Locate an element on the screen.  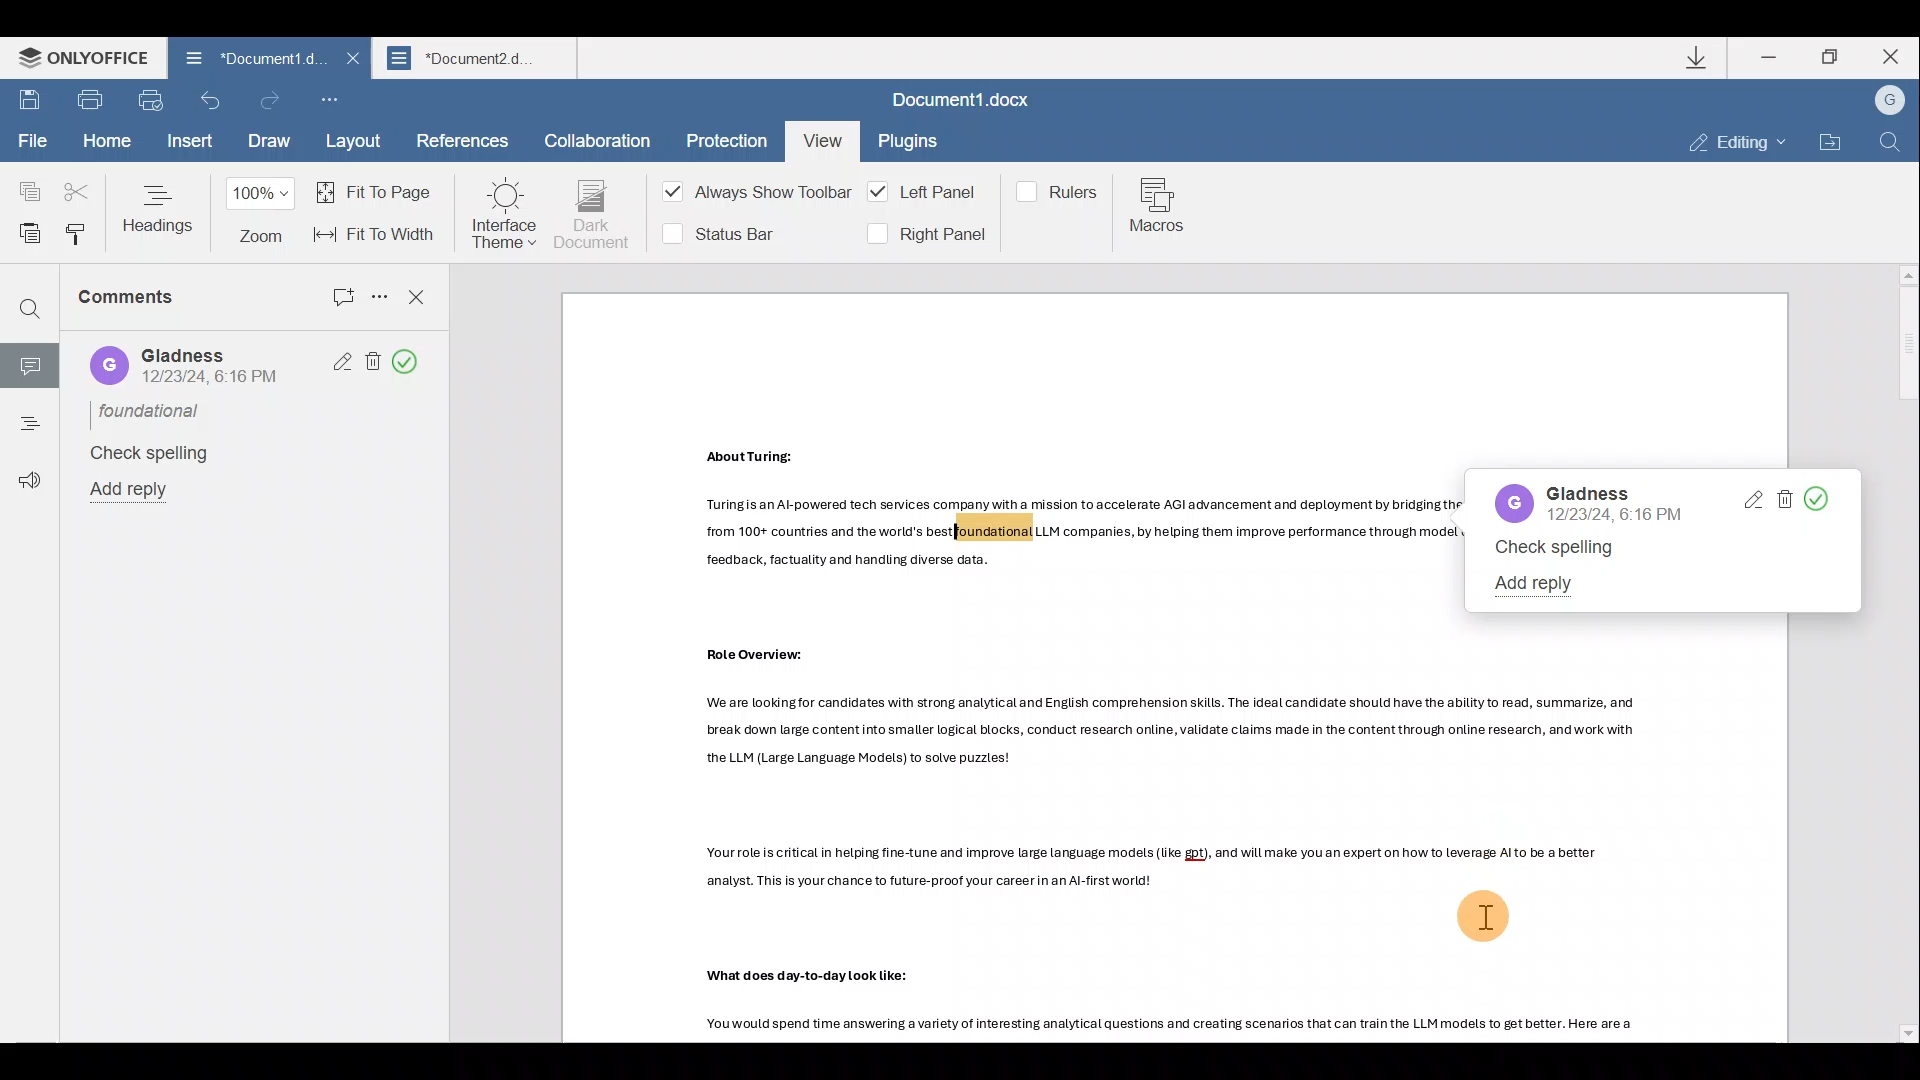
Delete comment is located at coordinates (1786, 501).